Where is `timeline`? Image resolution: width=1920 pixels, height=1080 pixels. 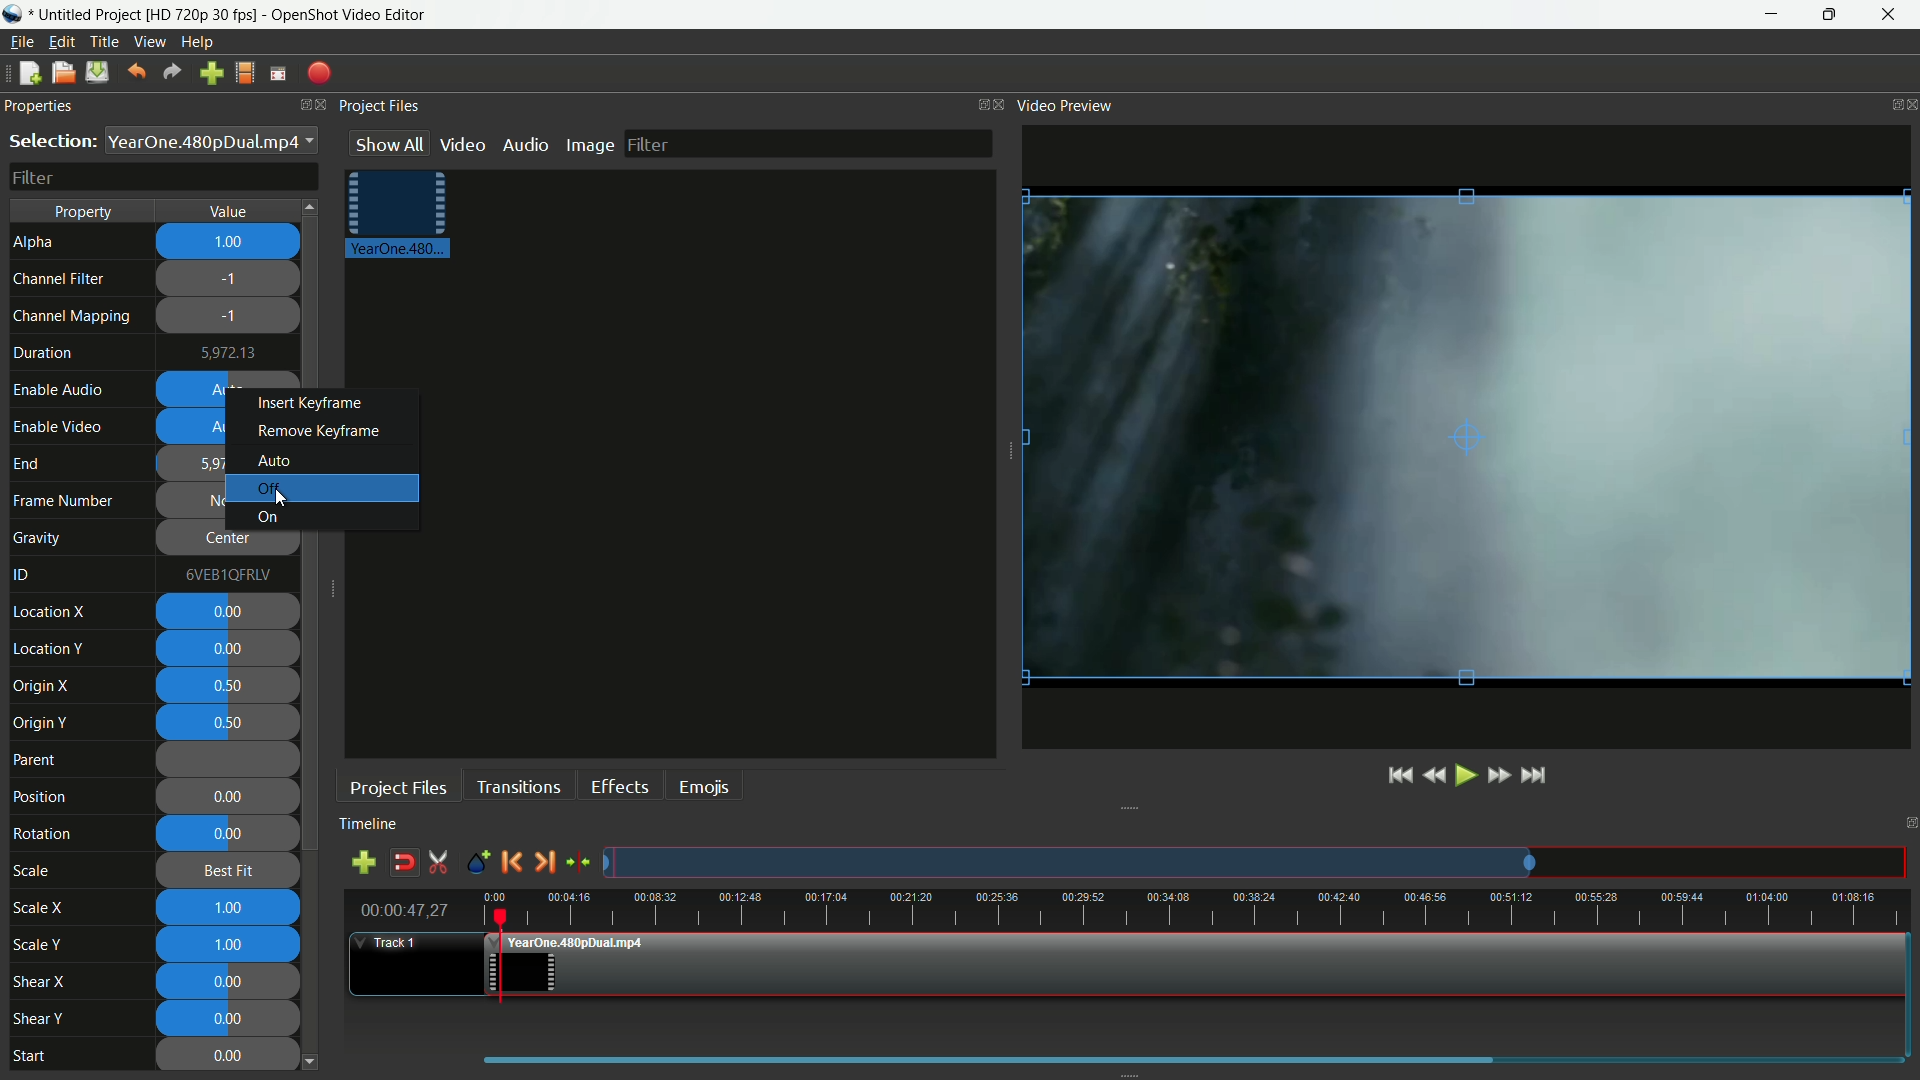 timeline is located at coordinates (374, 824).